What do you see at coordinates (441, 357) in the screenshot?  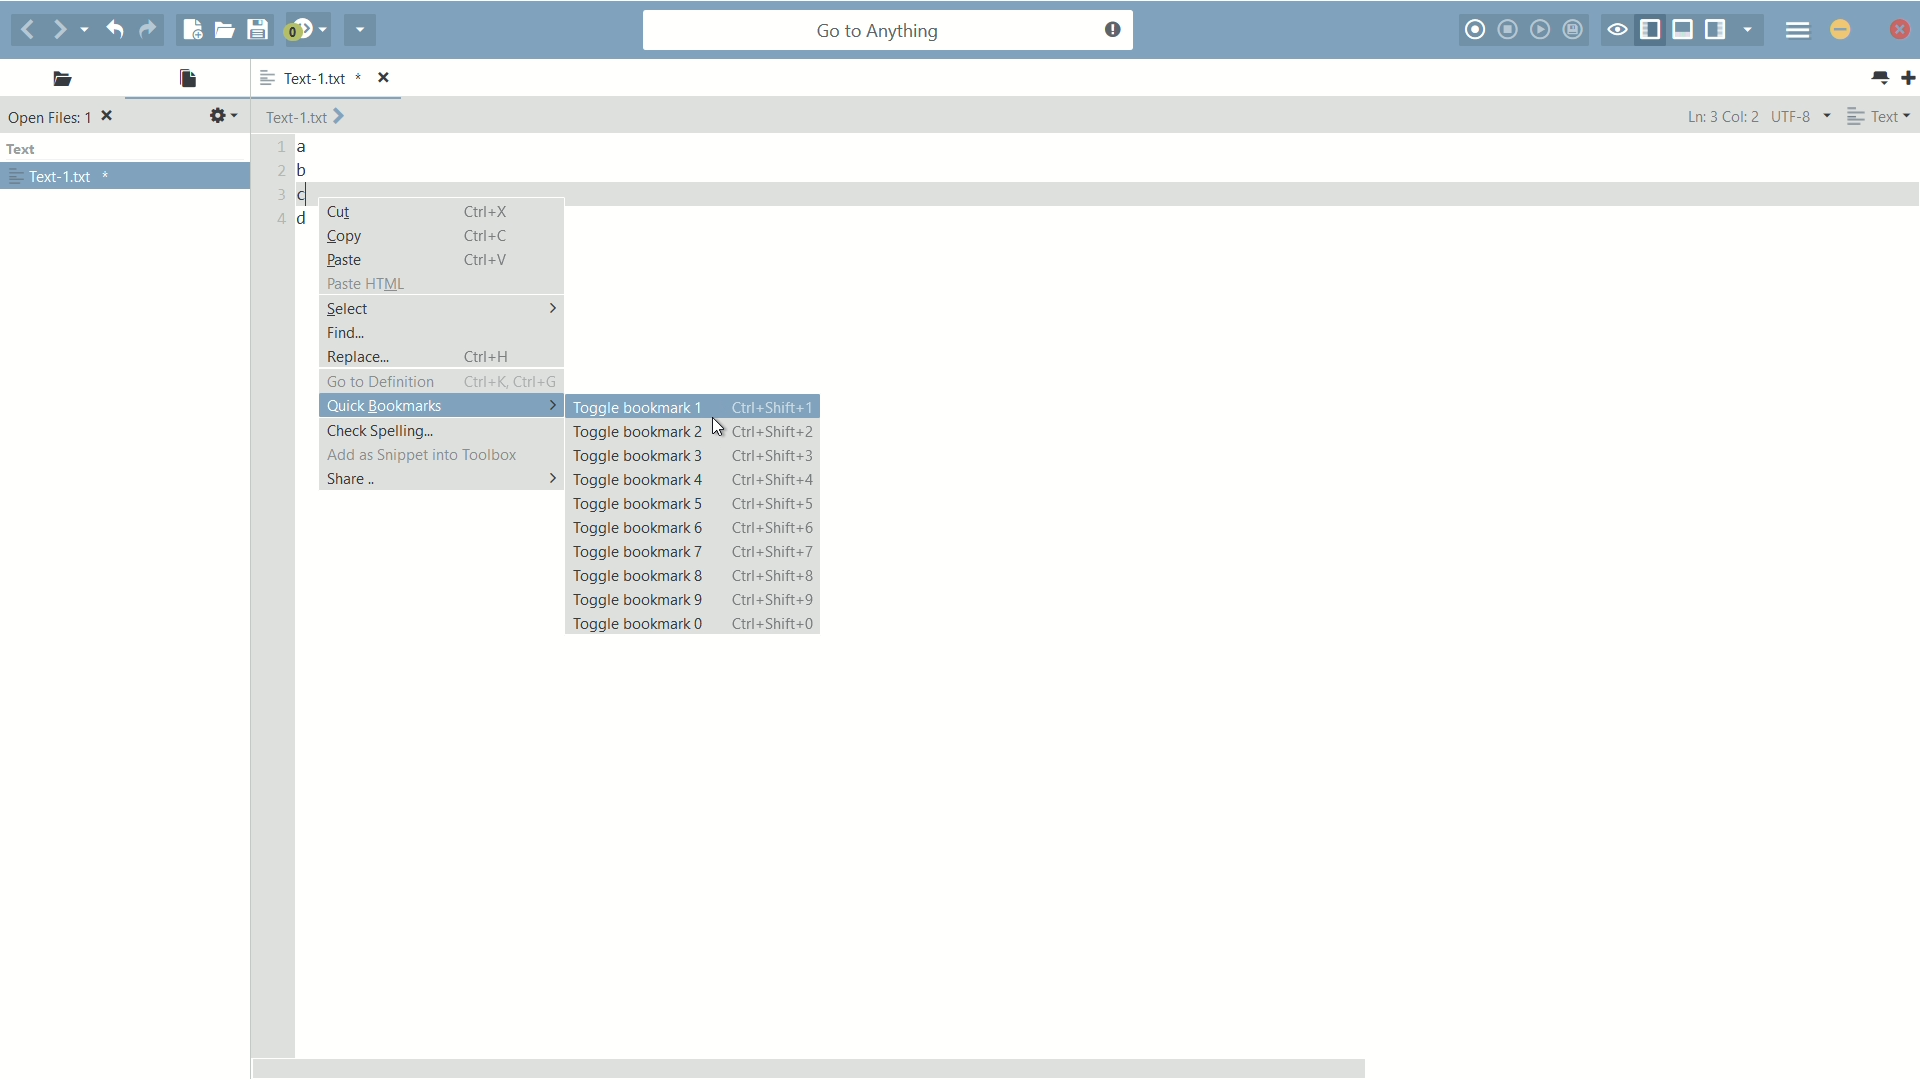 I see `replace` at bounding box center [441, 357].